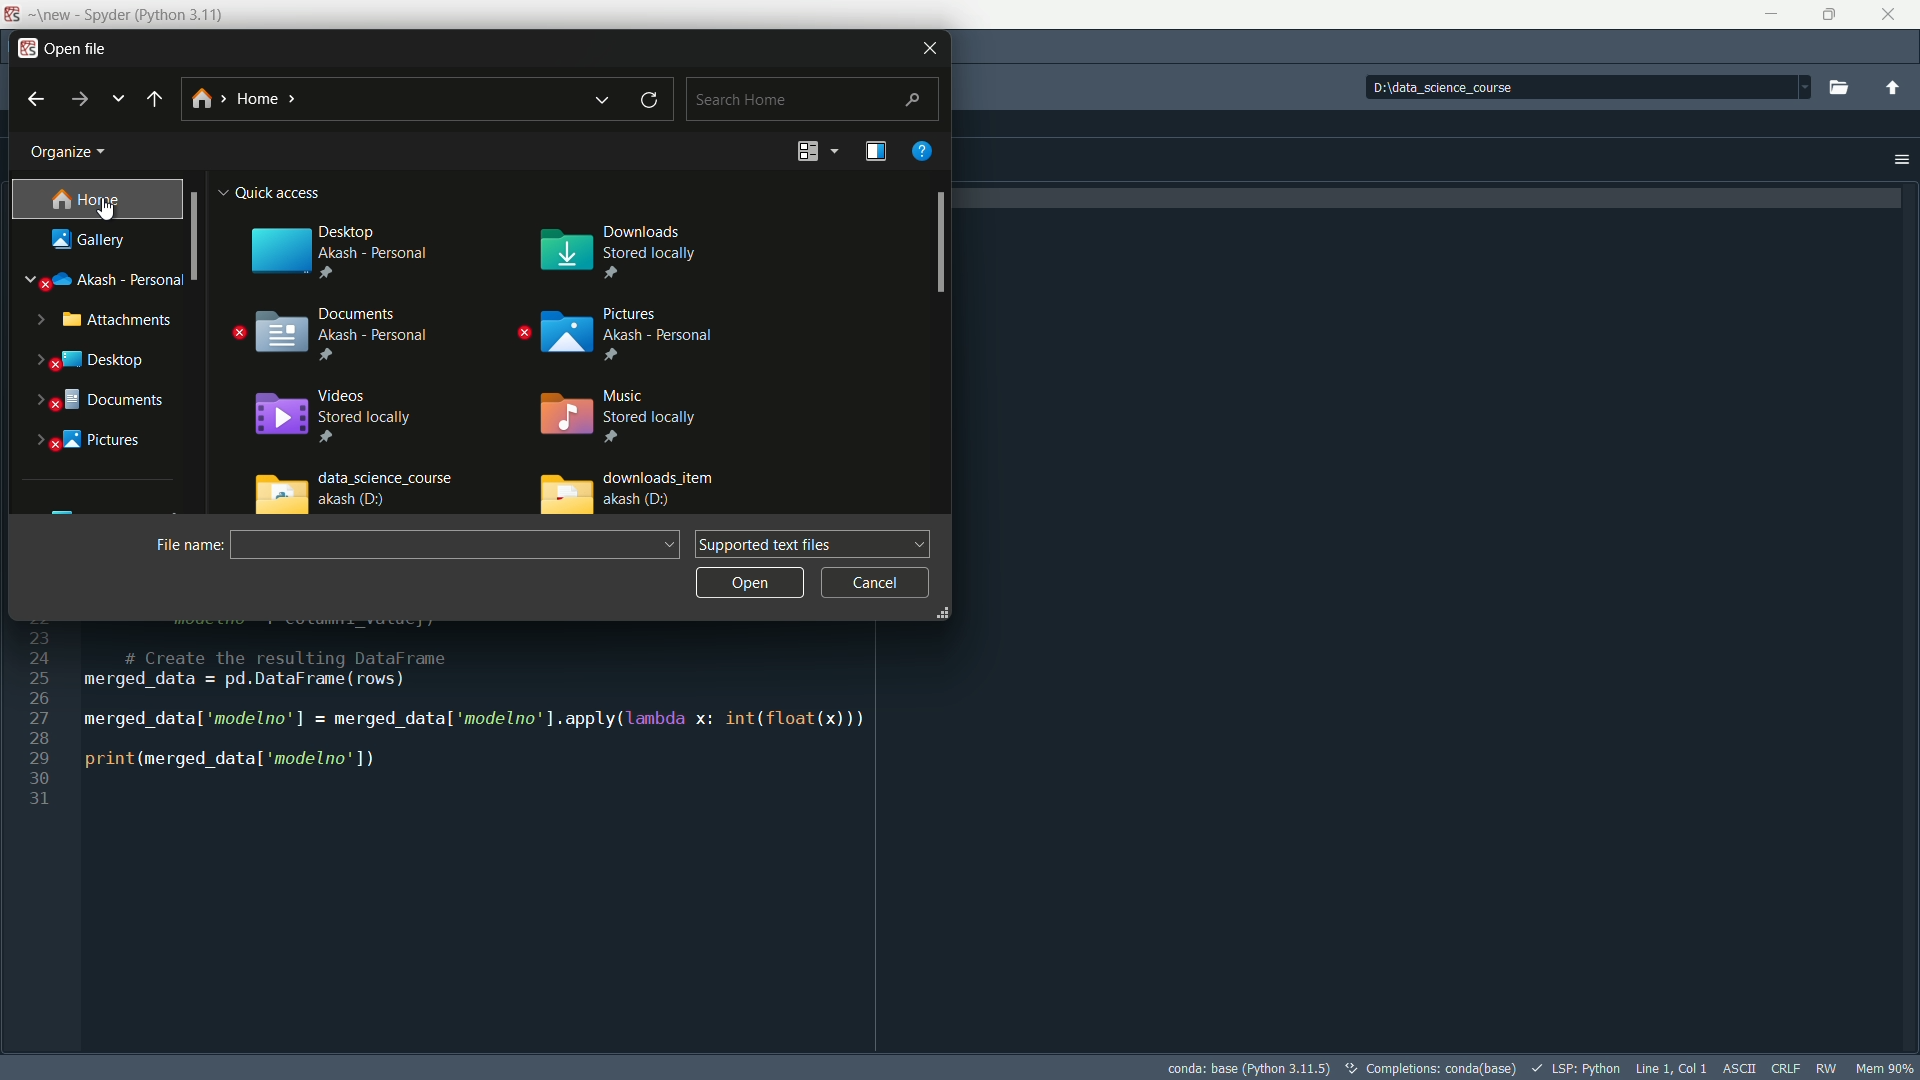 The image size is (1920, 1080). I want to click on file name, so click(180, 544).